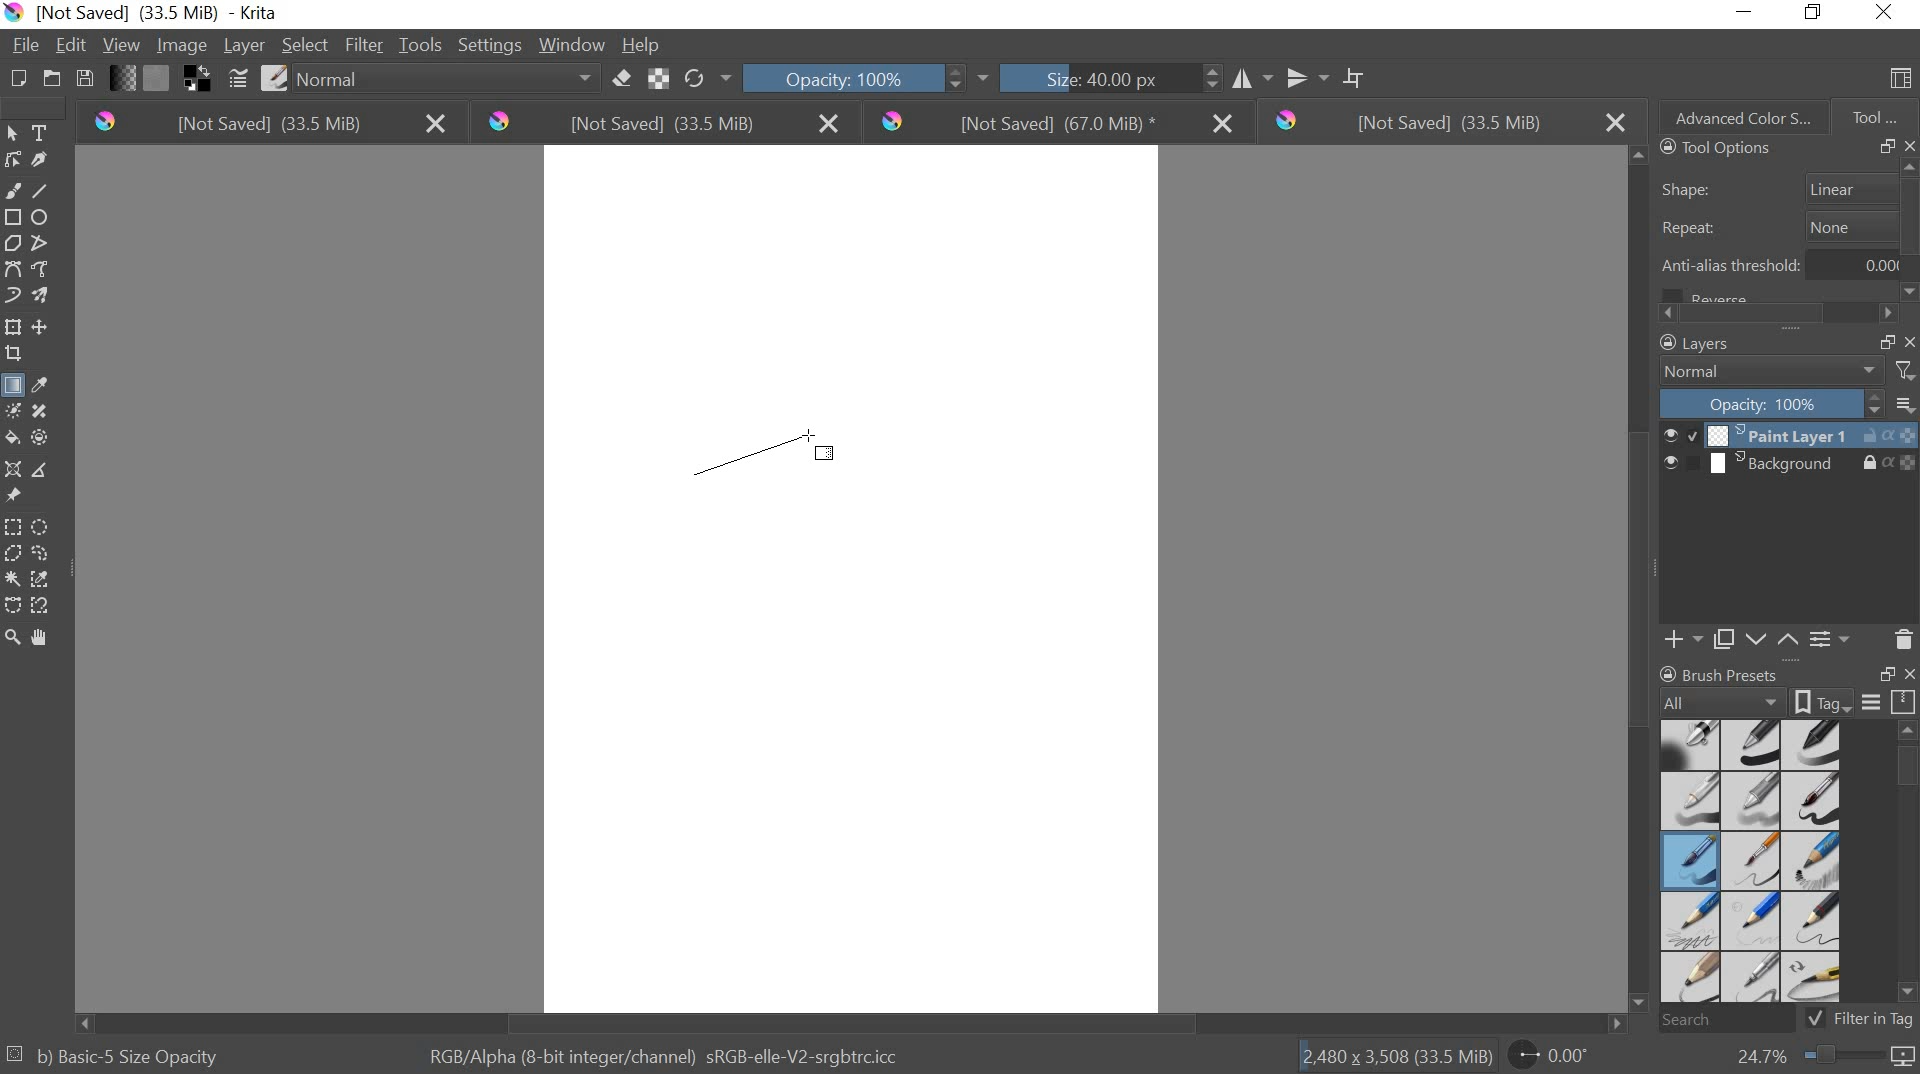  What do you see at coordinates (182, 48) in the screenshot?
I see `IMAGE` at bounding box center [182, 48].